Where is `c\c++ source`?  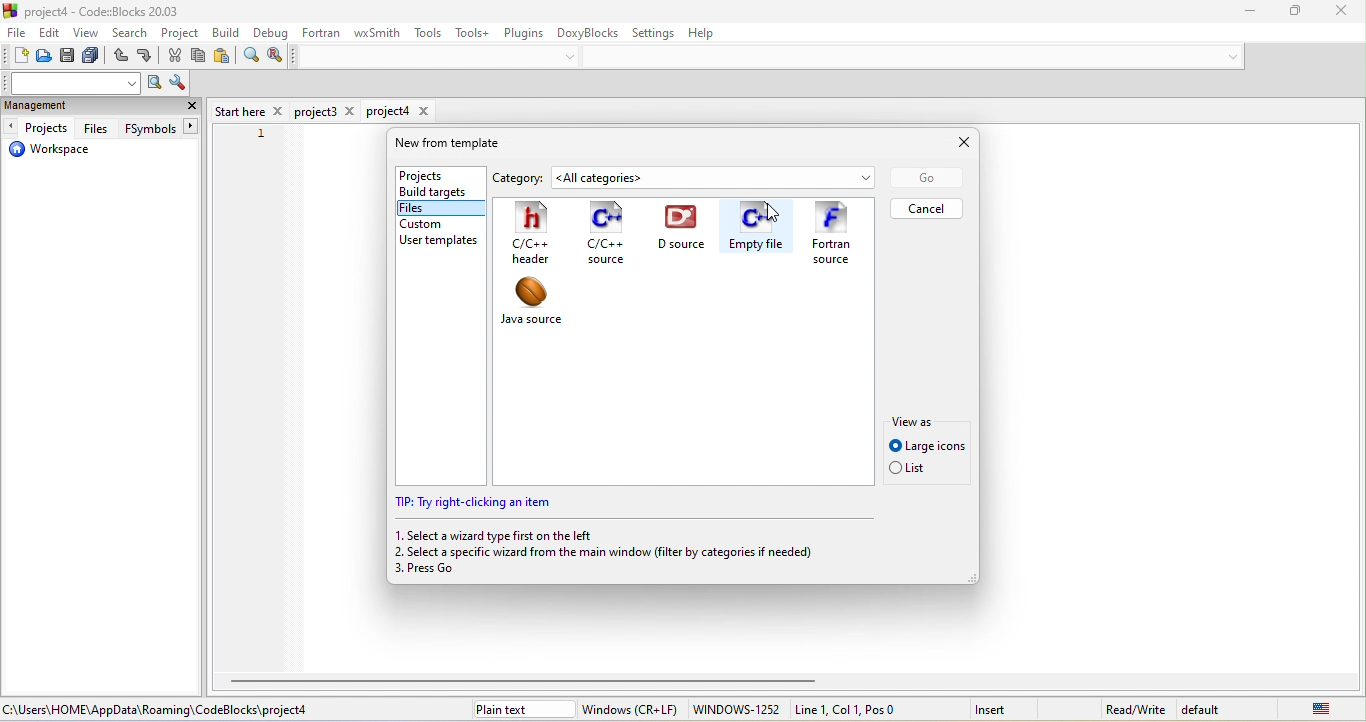
c\c++ source is located at coordinates (605, 234).